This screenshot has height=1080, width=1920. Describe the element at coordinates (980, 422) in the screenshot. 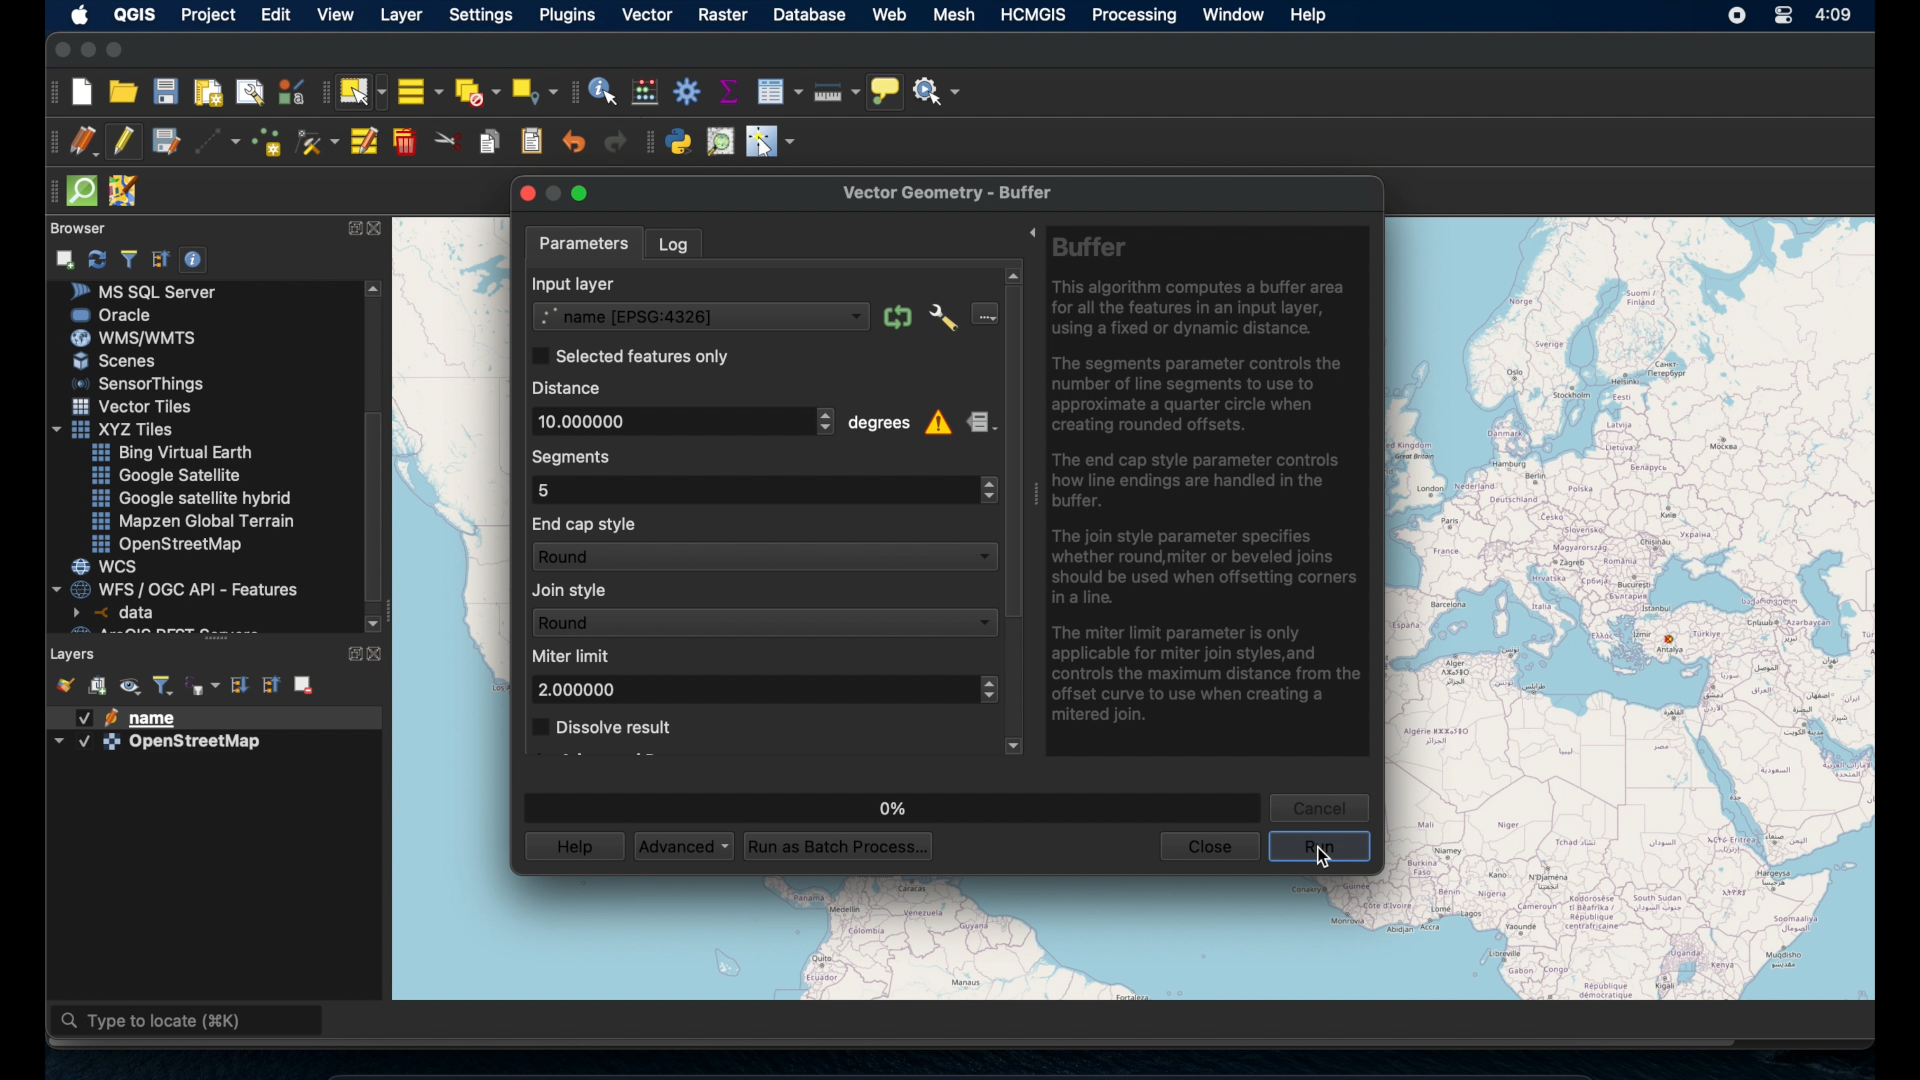

I see `data defined override` at that location.